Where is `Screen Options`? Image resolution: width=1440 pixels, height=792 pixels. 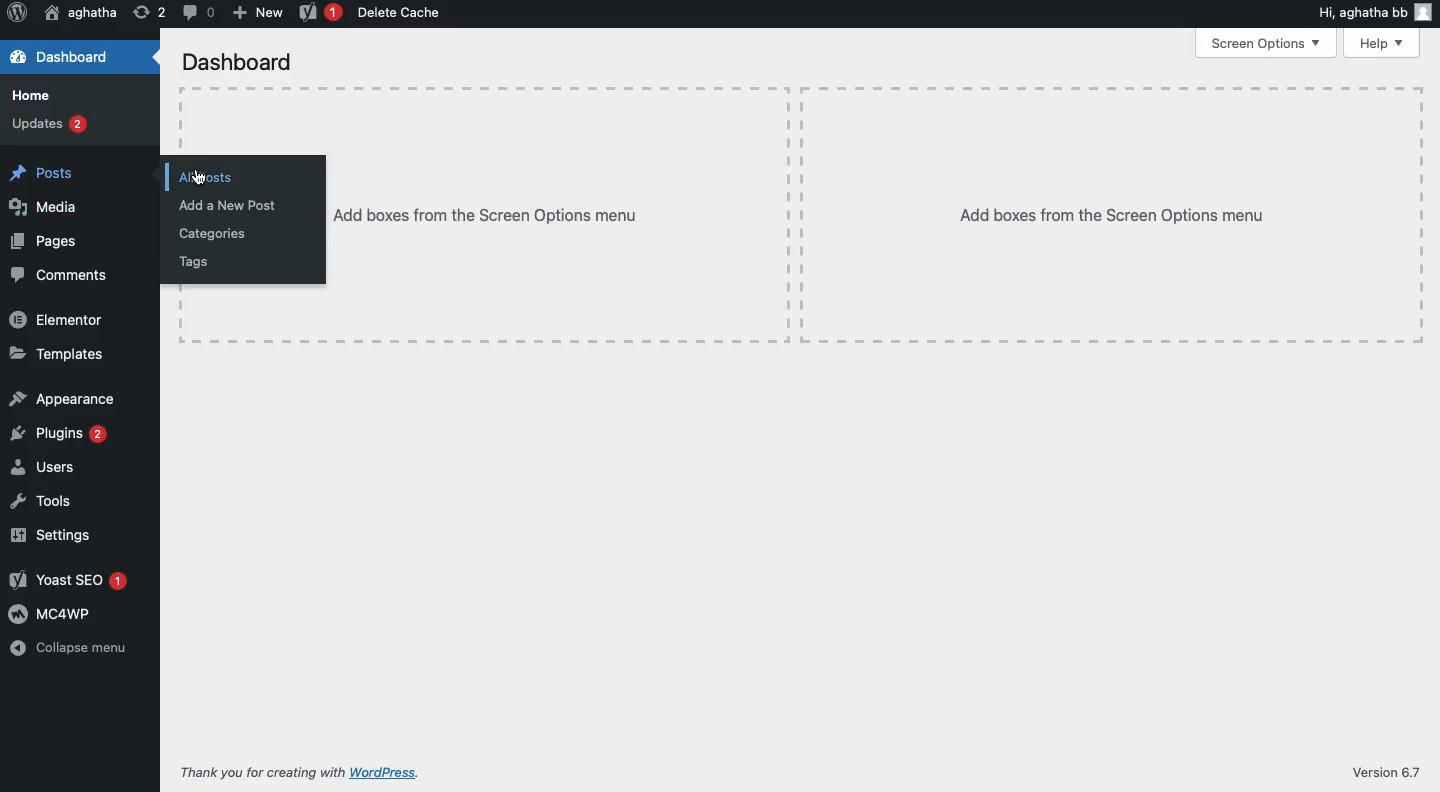
Screen Options is located at coordinates (1265, 44).